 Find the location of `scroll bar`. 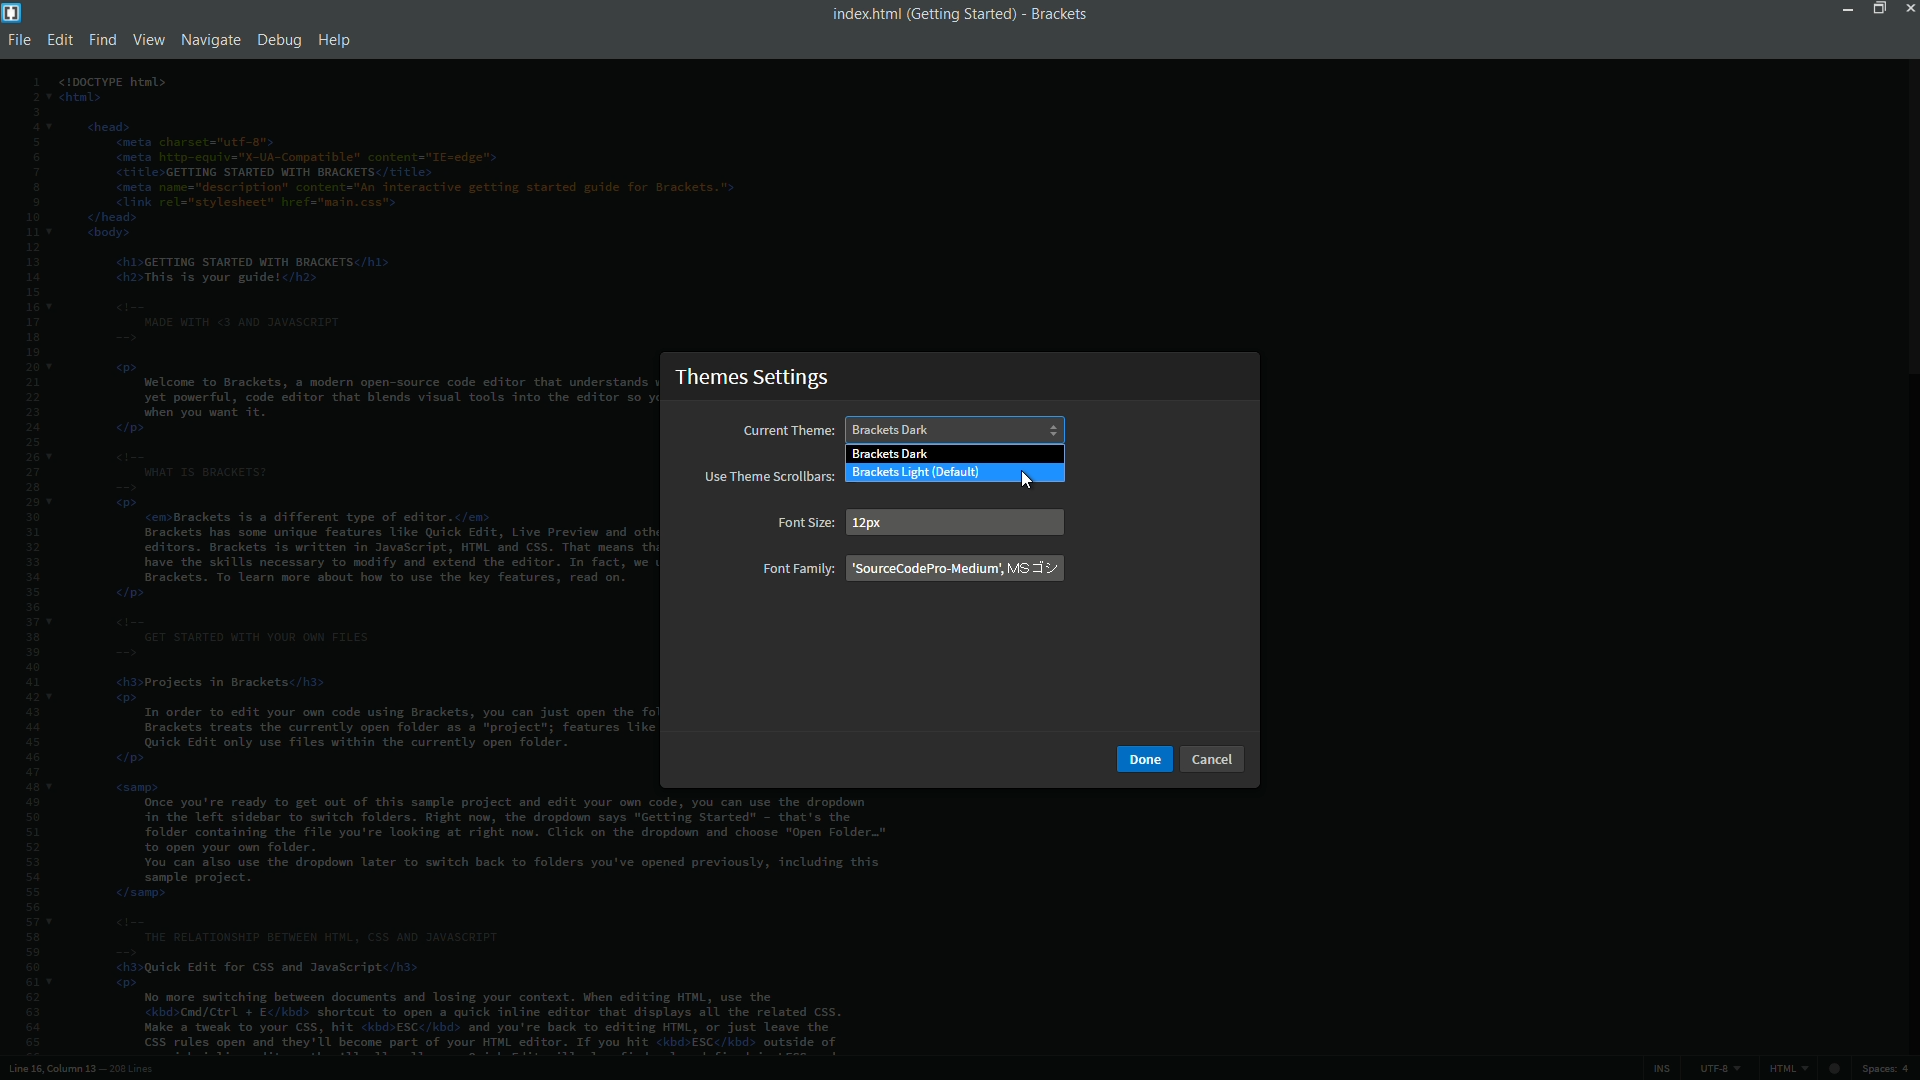

scroll bar is located at coordinates (1908, 221).